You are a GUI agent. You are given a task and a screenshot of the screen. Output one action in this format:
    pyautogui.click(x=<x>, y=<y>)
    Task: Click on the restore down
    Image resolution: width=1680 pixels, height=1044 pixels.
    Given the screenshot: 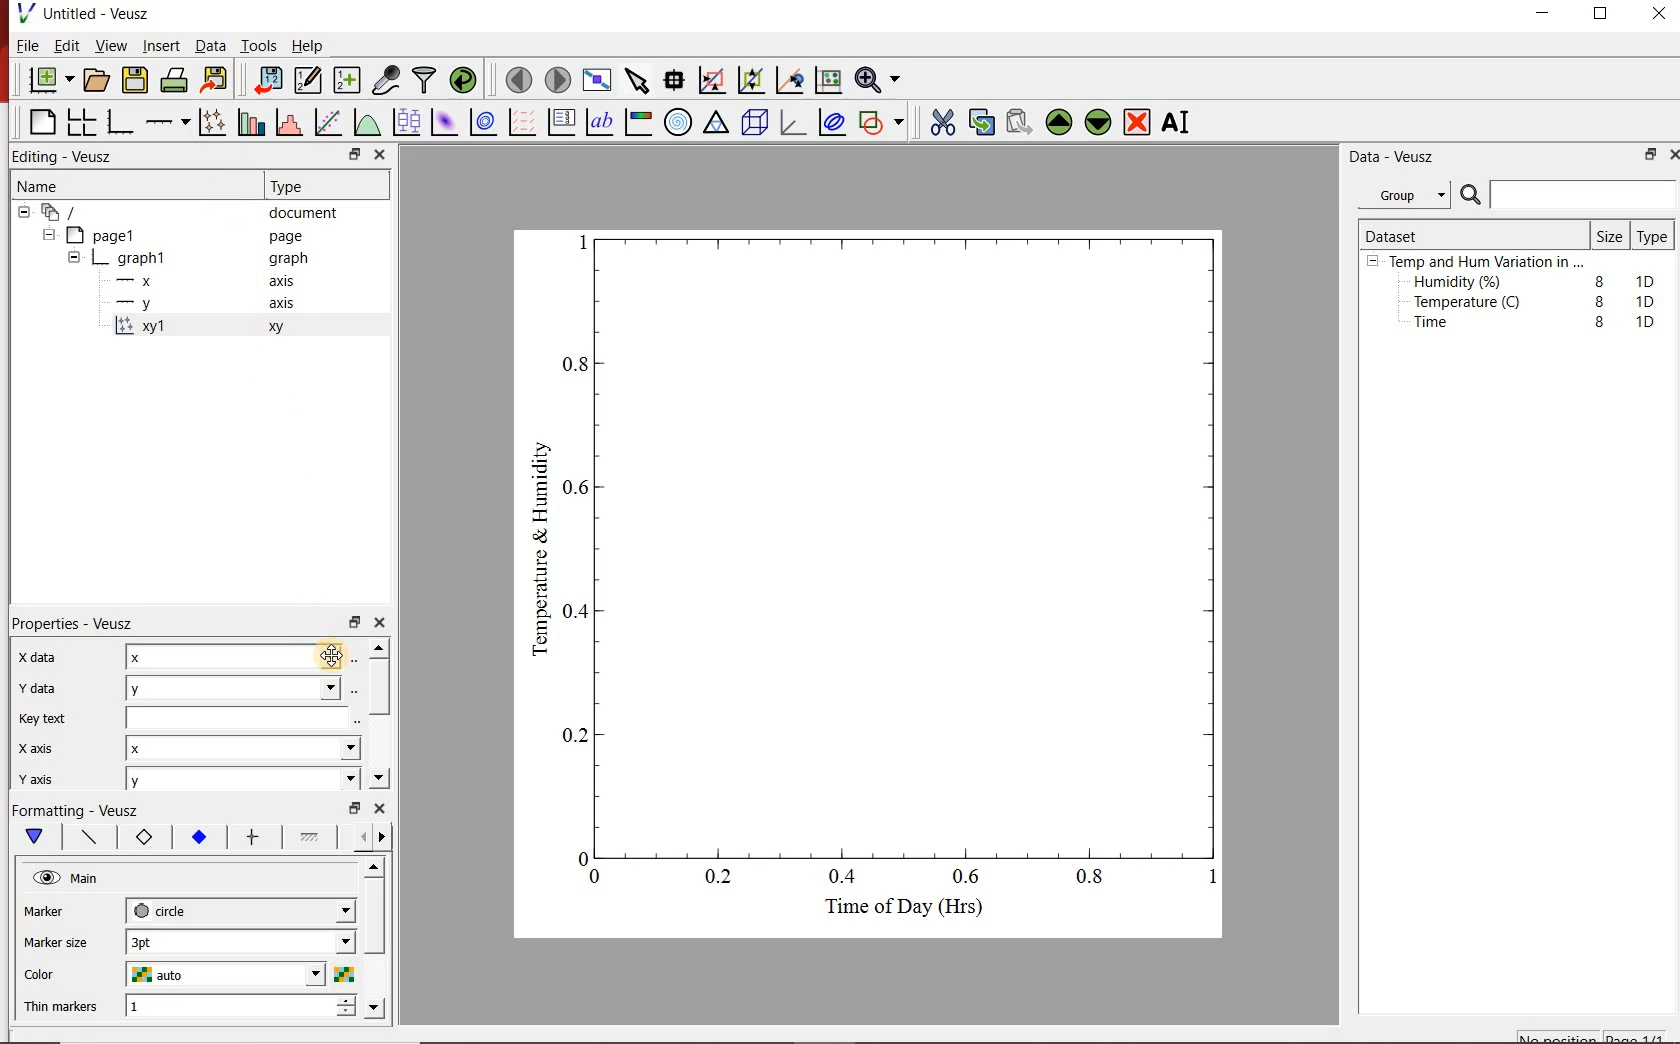 What is the action you would take?
    pyautogui.click(x=351, y=808)
    